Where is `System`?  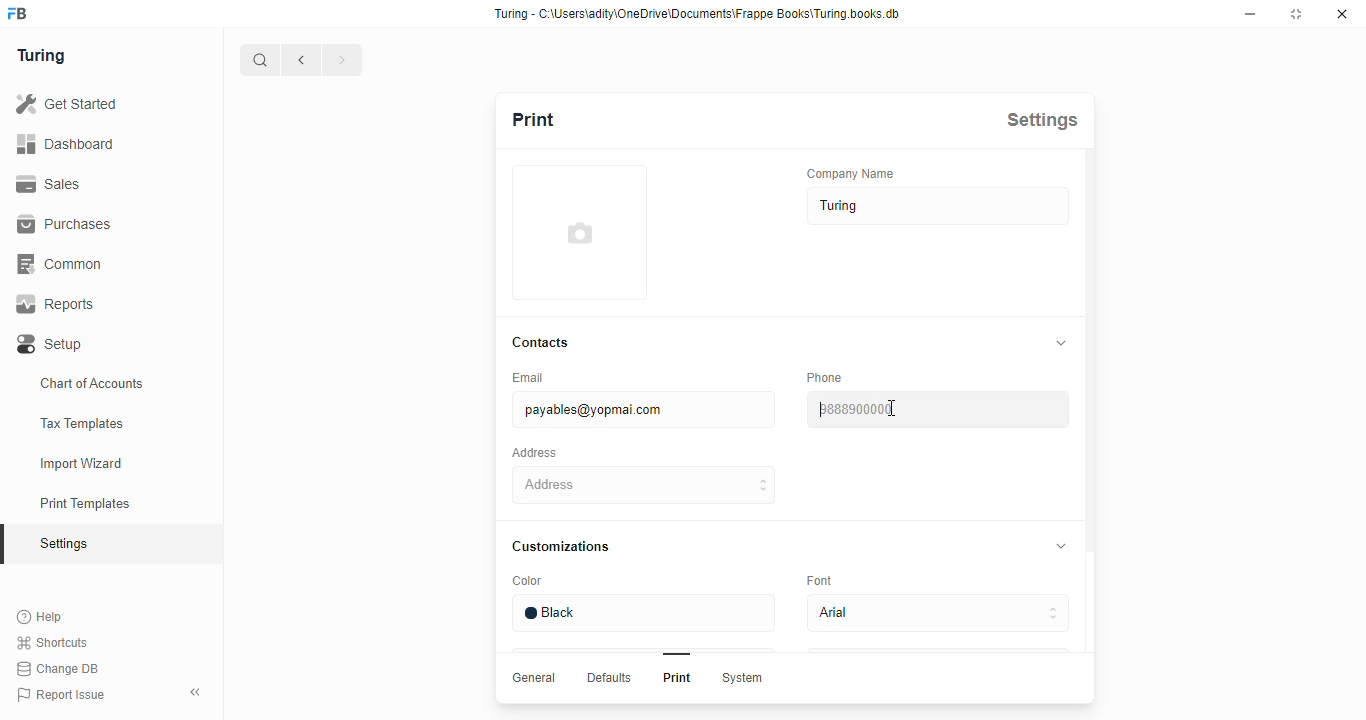
System is located at coordinates (746, 679).